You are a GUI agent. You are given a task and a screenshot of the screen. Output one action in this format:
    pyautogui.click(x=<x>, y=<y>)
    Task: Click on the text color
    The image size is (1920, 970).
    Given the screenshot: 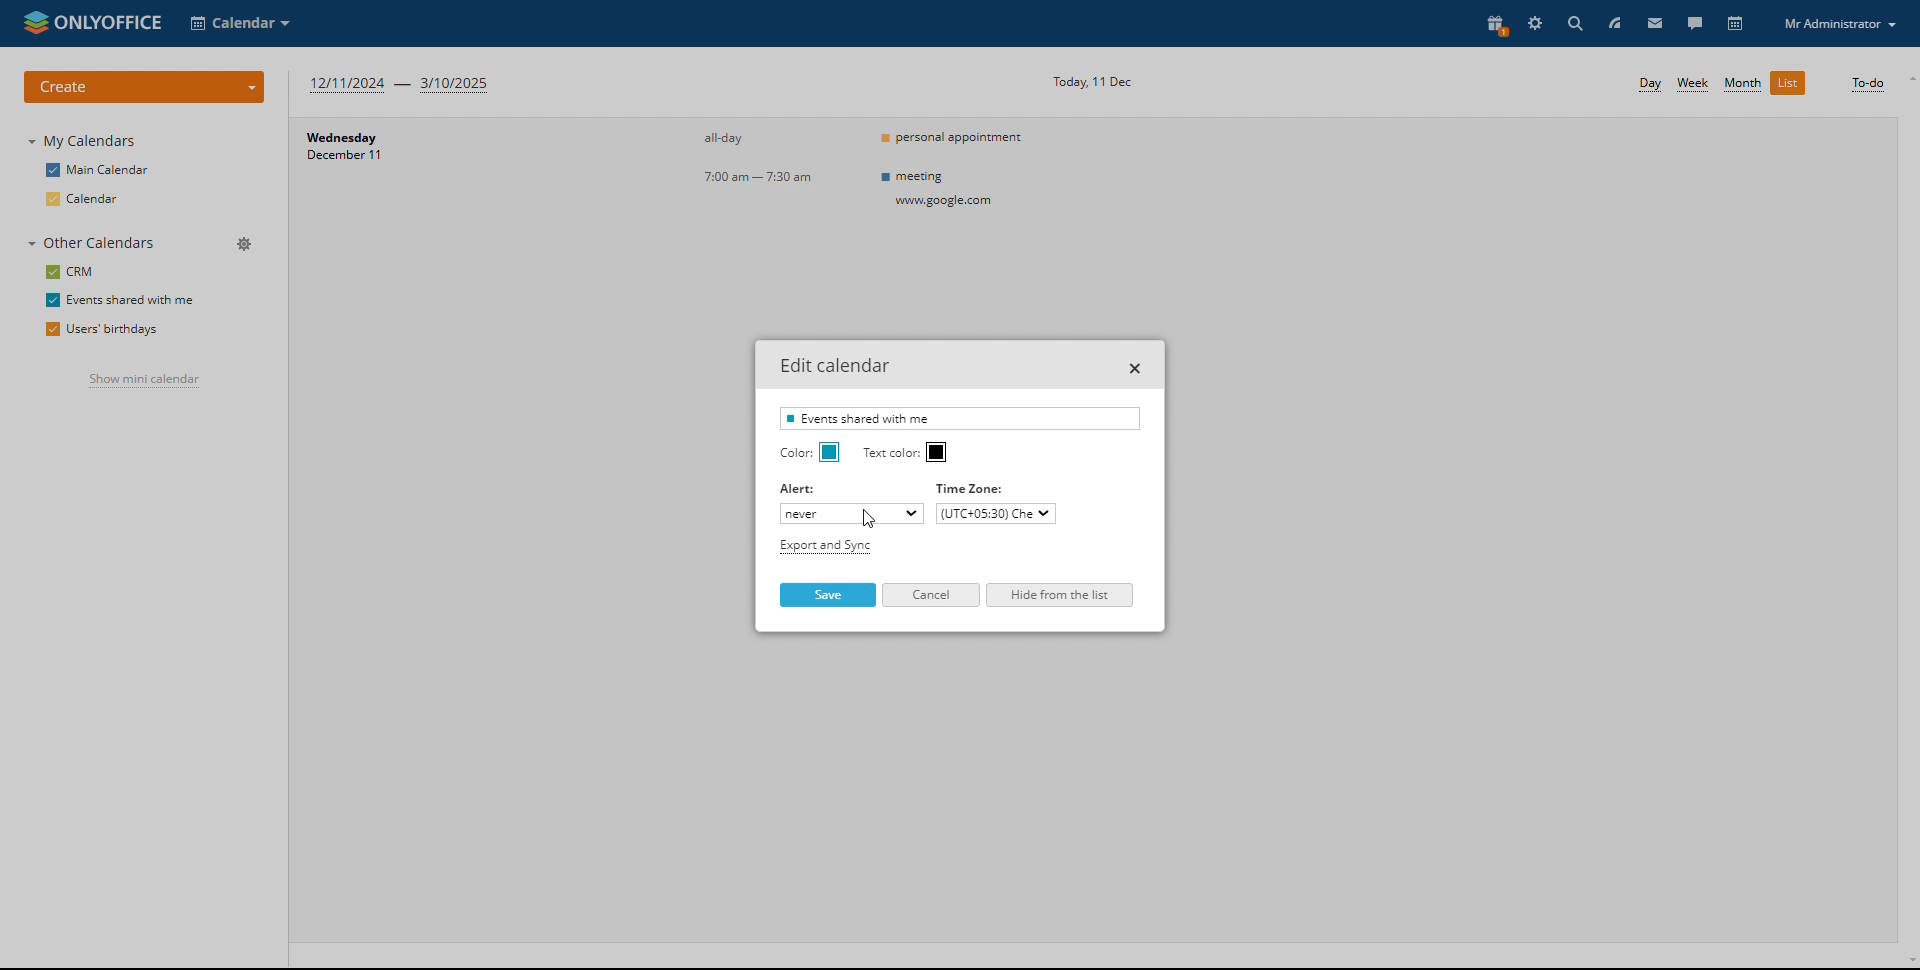 What is the action you would take?
    pyautogui.click(x=937, y=452)
    